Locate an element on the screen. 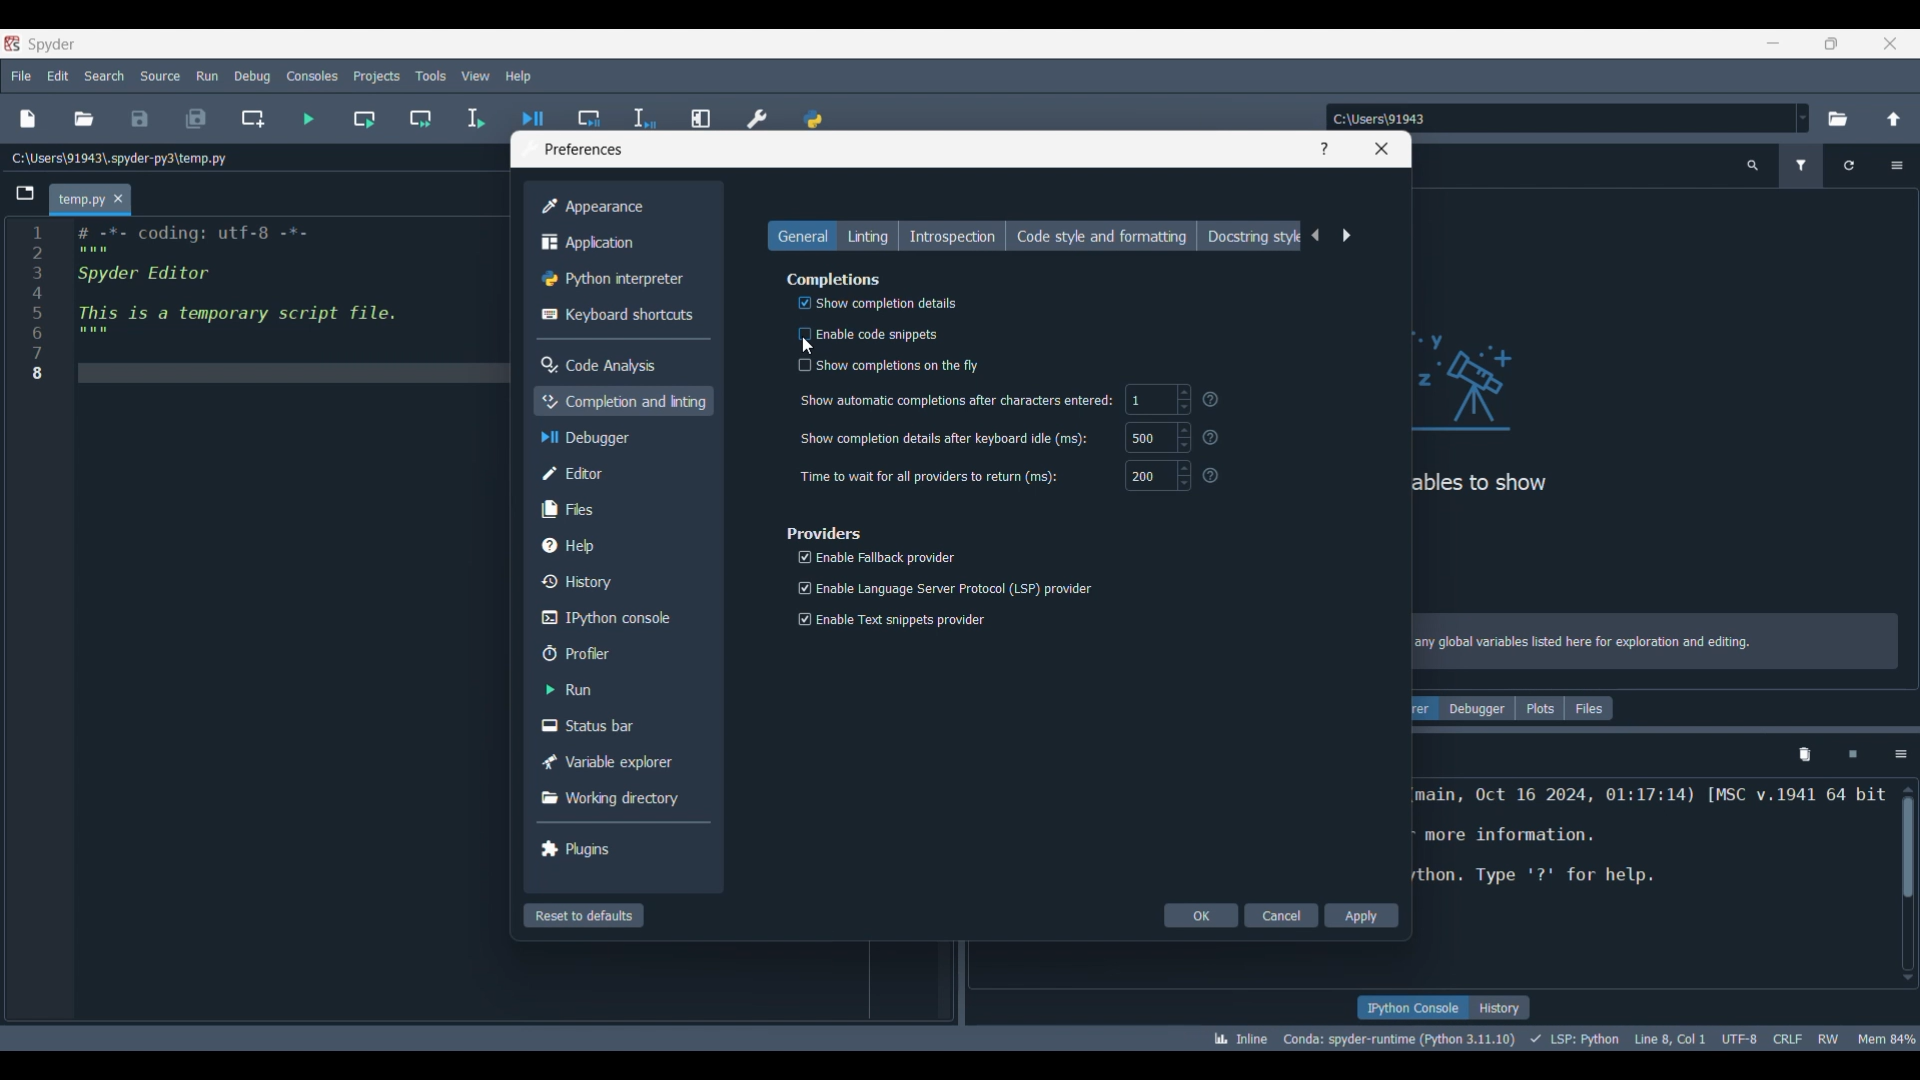 The image size is (1920, 1080). Run is located at coordinates (619, 689).